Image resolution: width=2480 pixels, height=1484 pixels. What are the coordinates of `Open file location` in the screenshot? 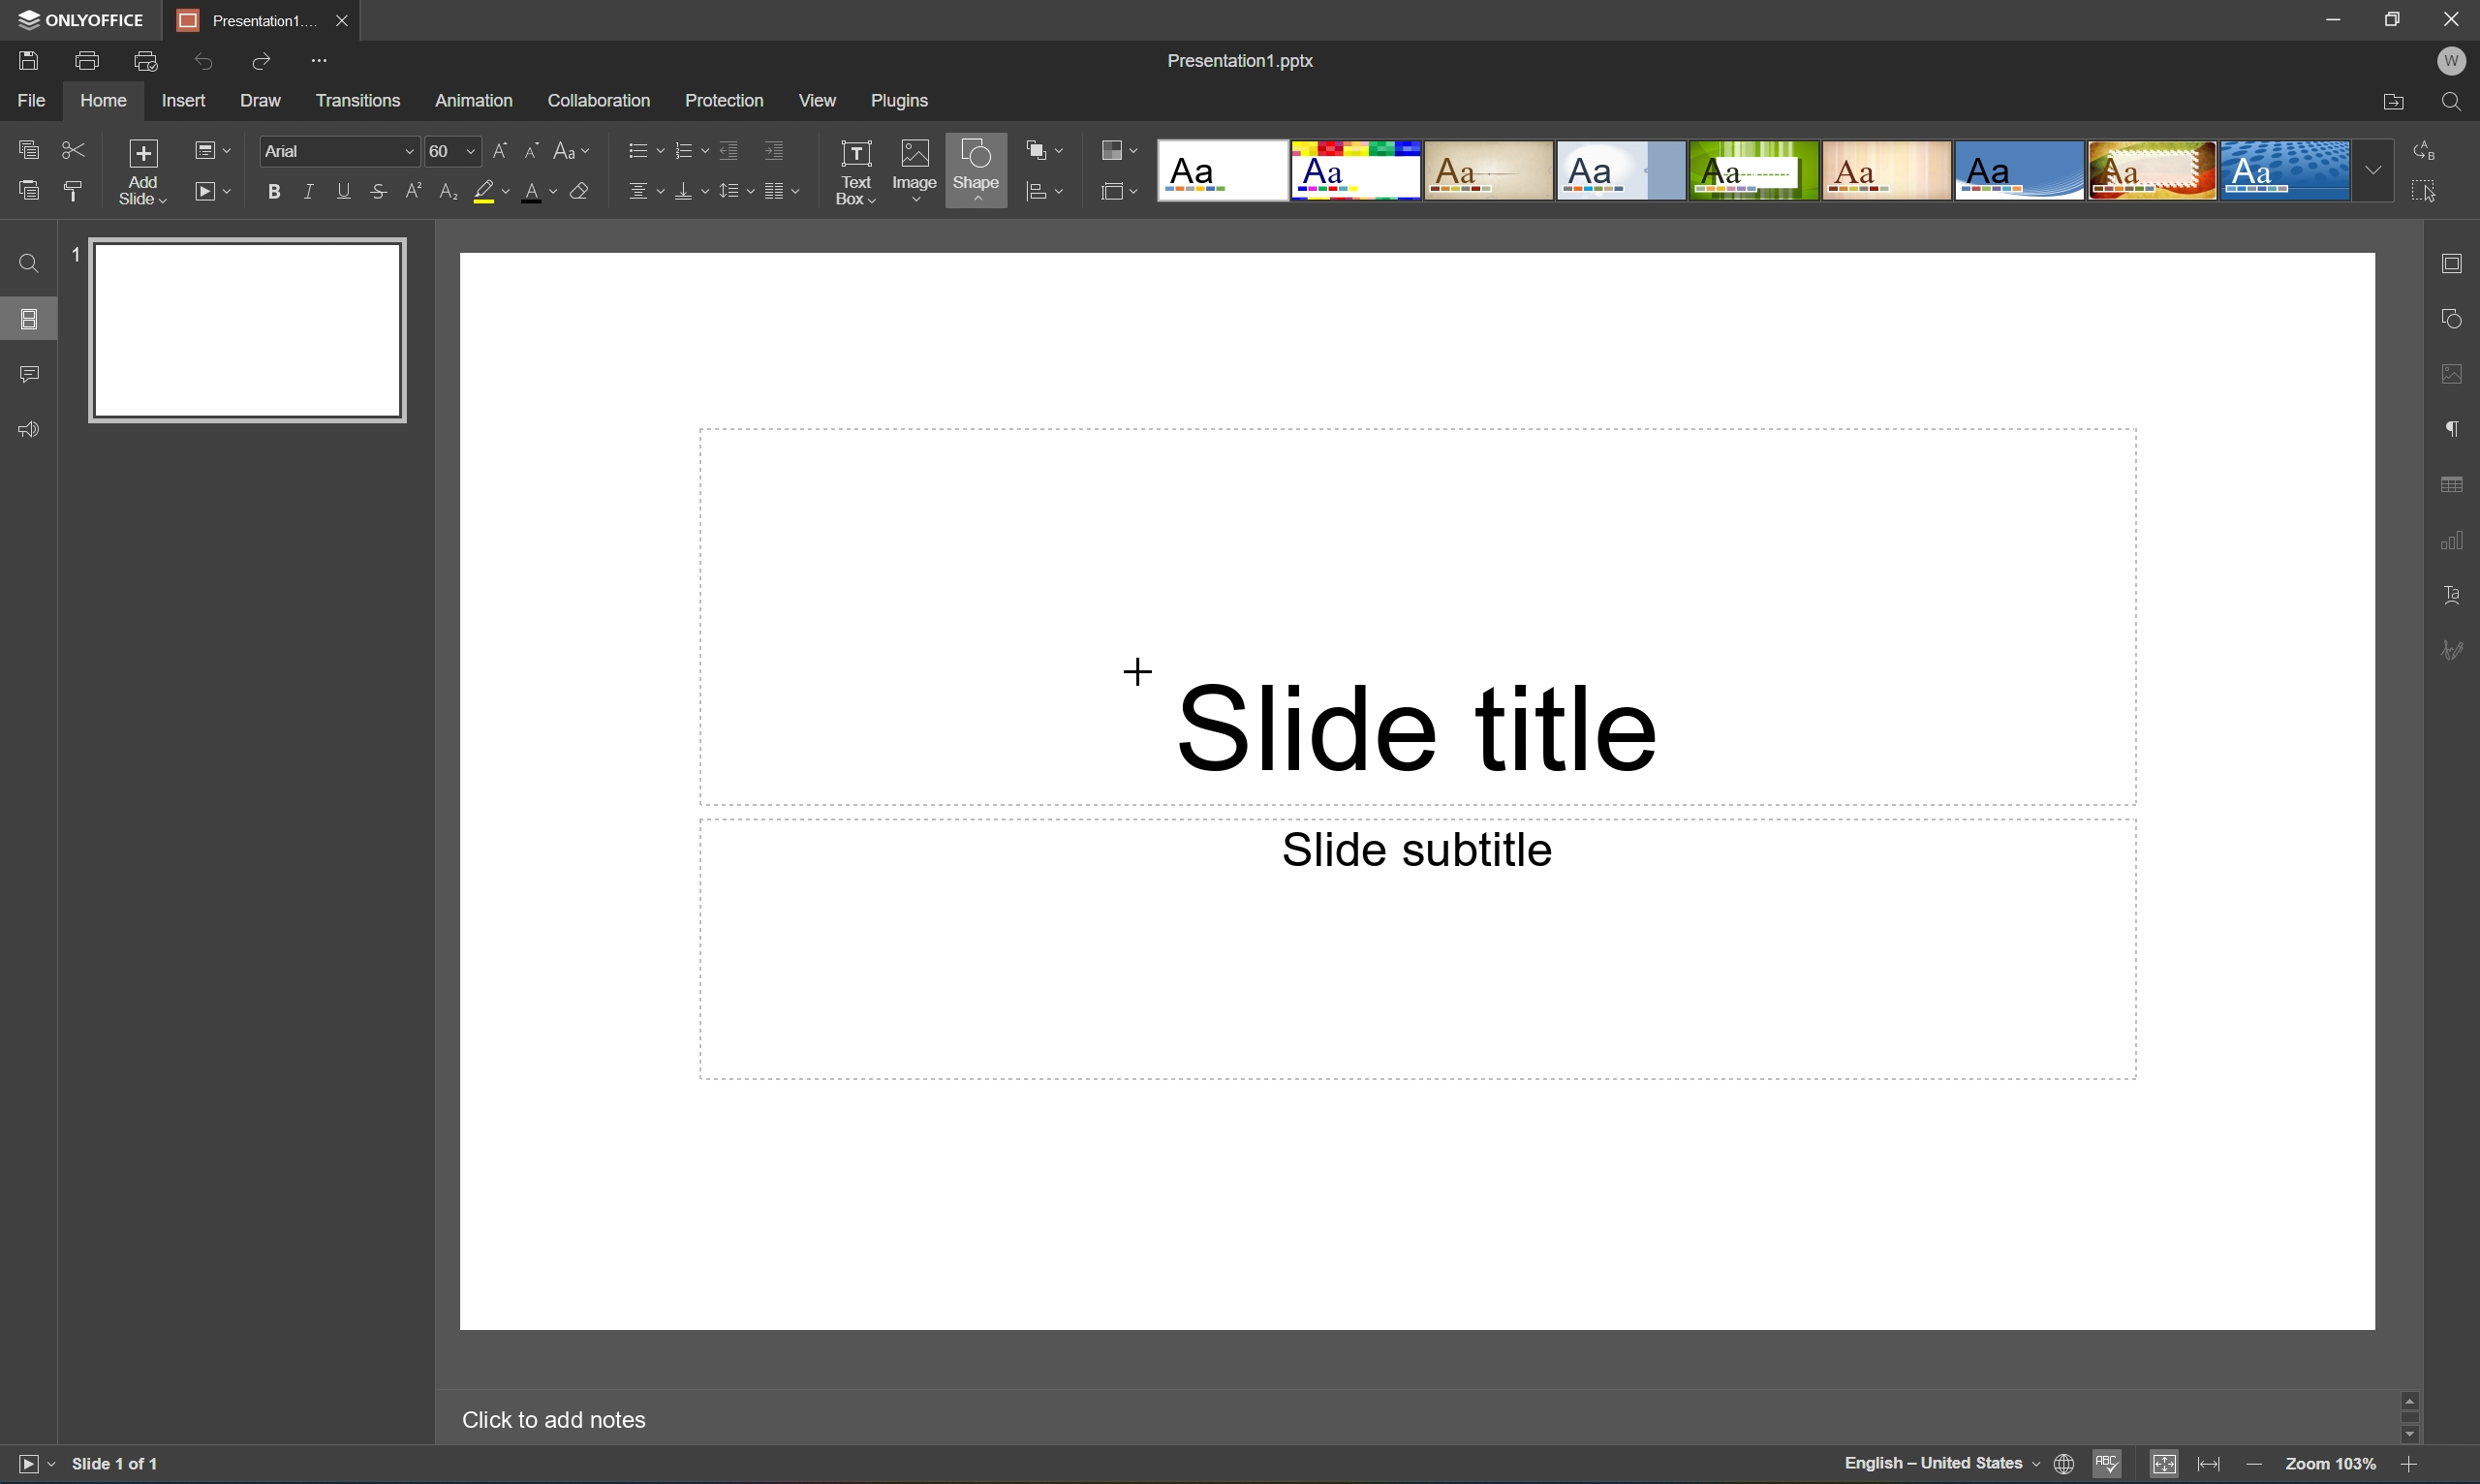 It's located at (2392, 103).